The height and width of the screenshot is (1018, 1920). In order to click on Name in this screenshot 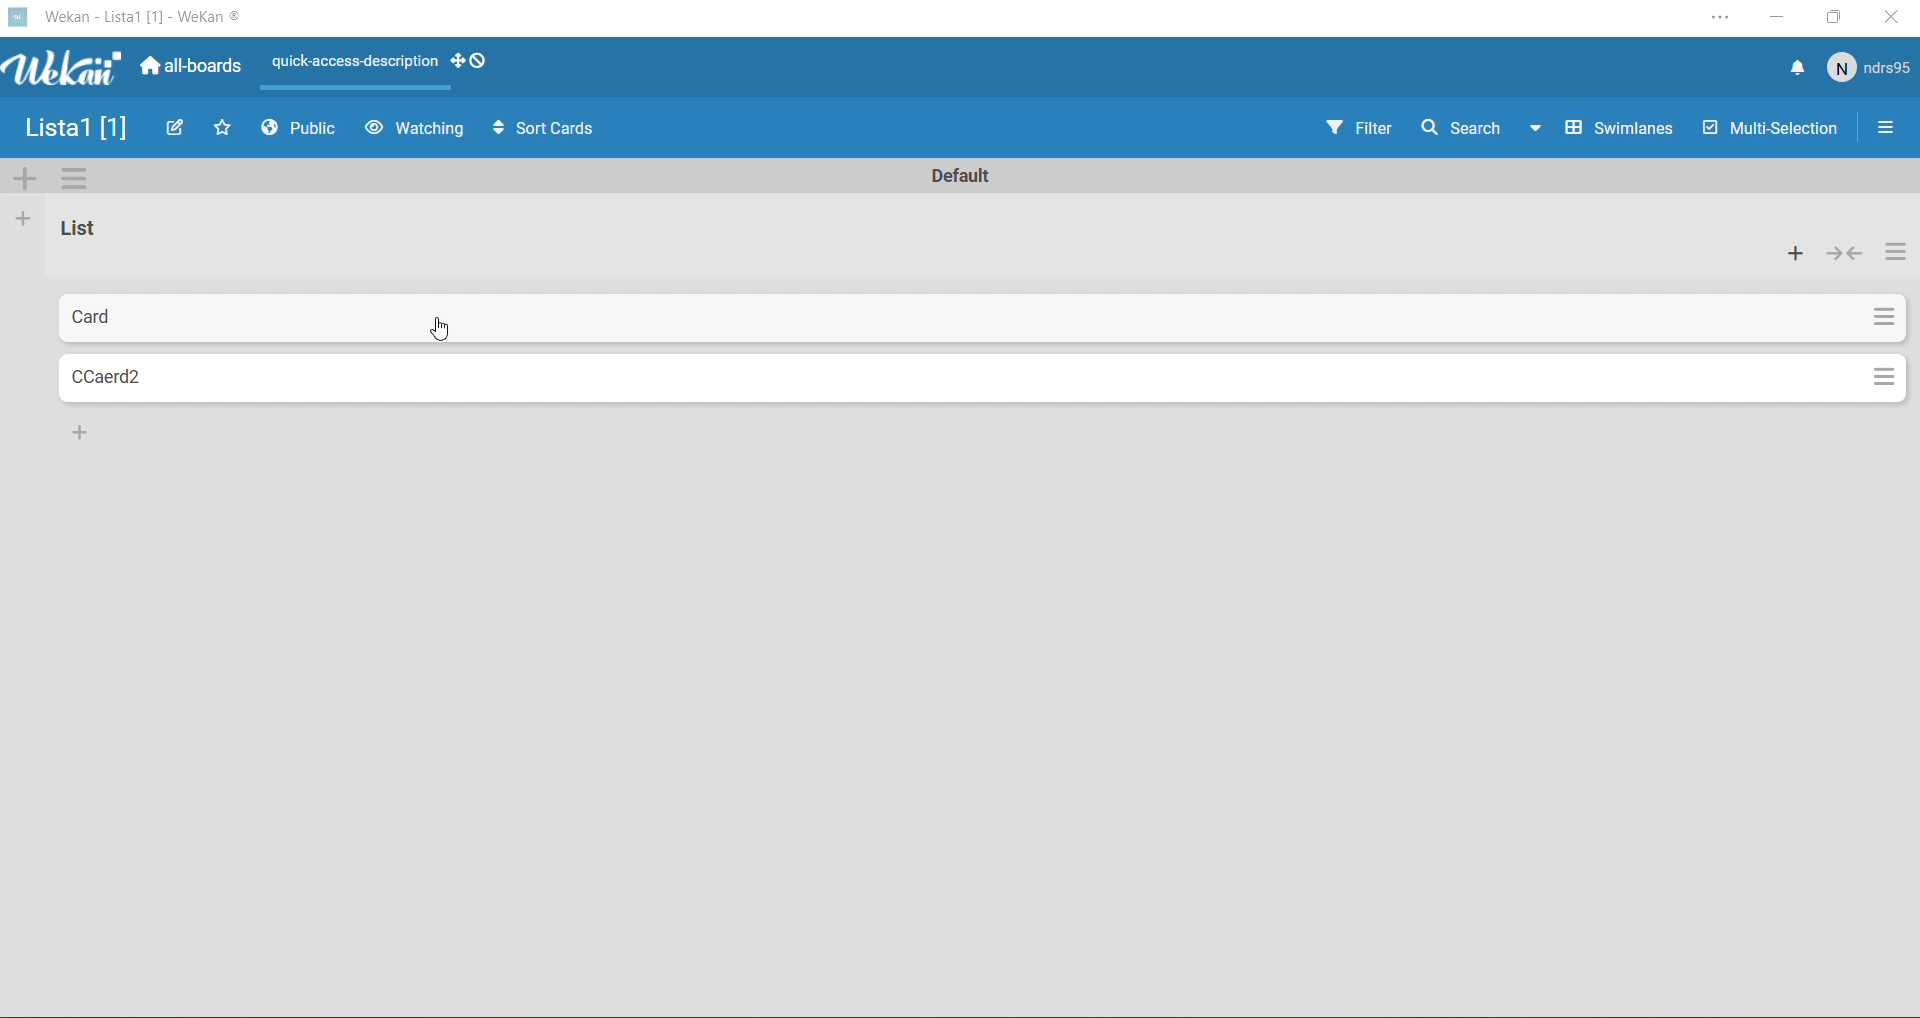, I will do `click(111, 228)`.